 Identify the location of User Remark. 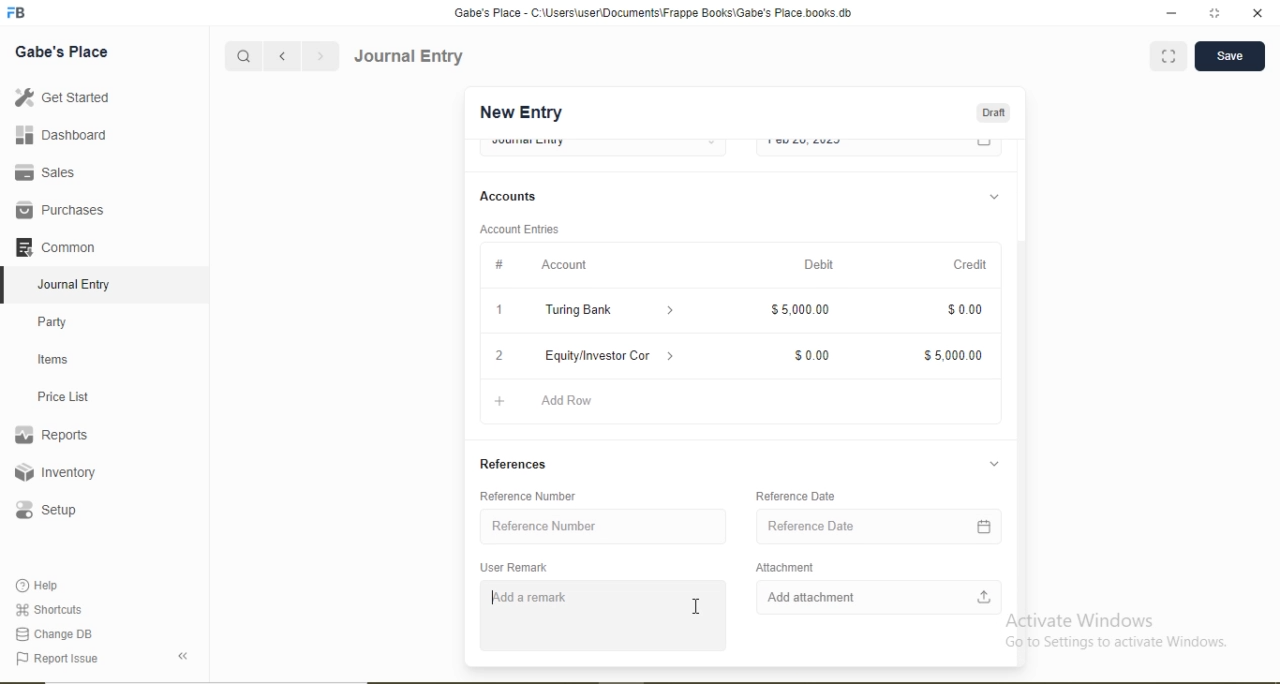
(513, 567).